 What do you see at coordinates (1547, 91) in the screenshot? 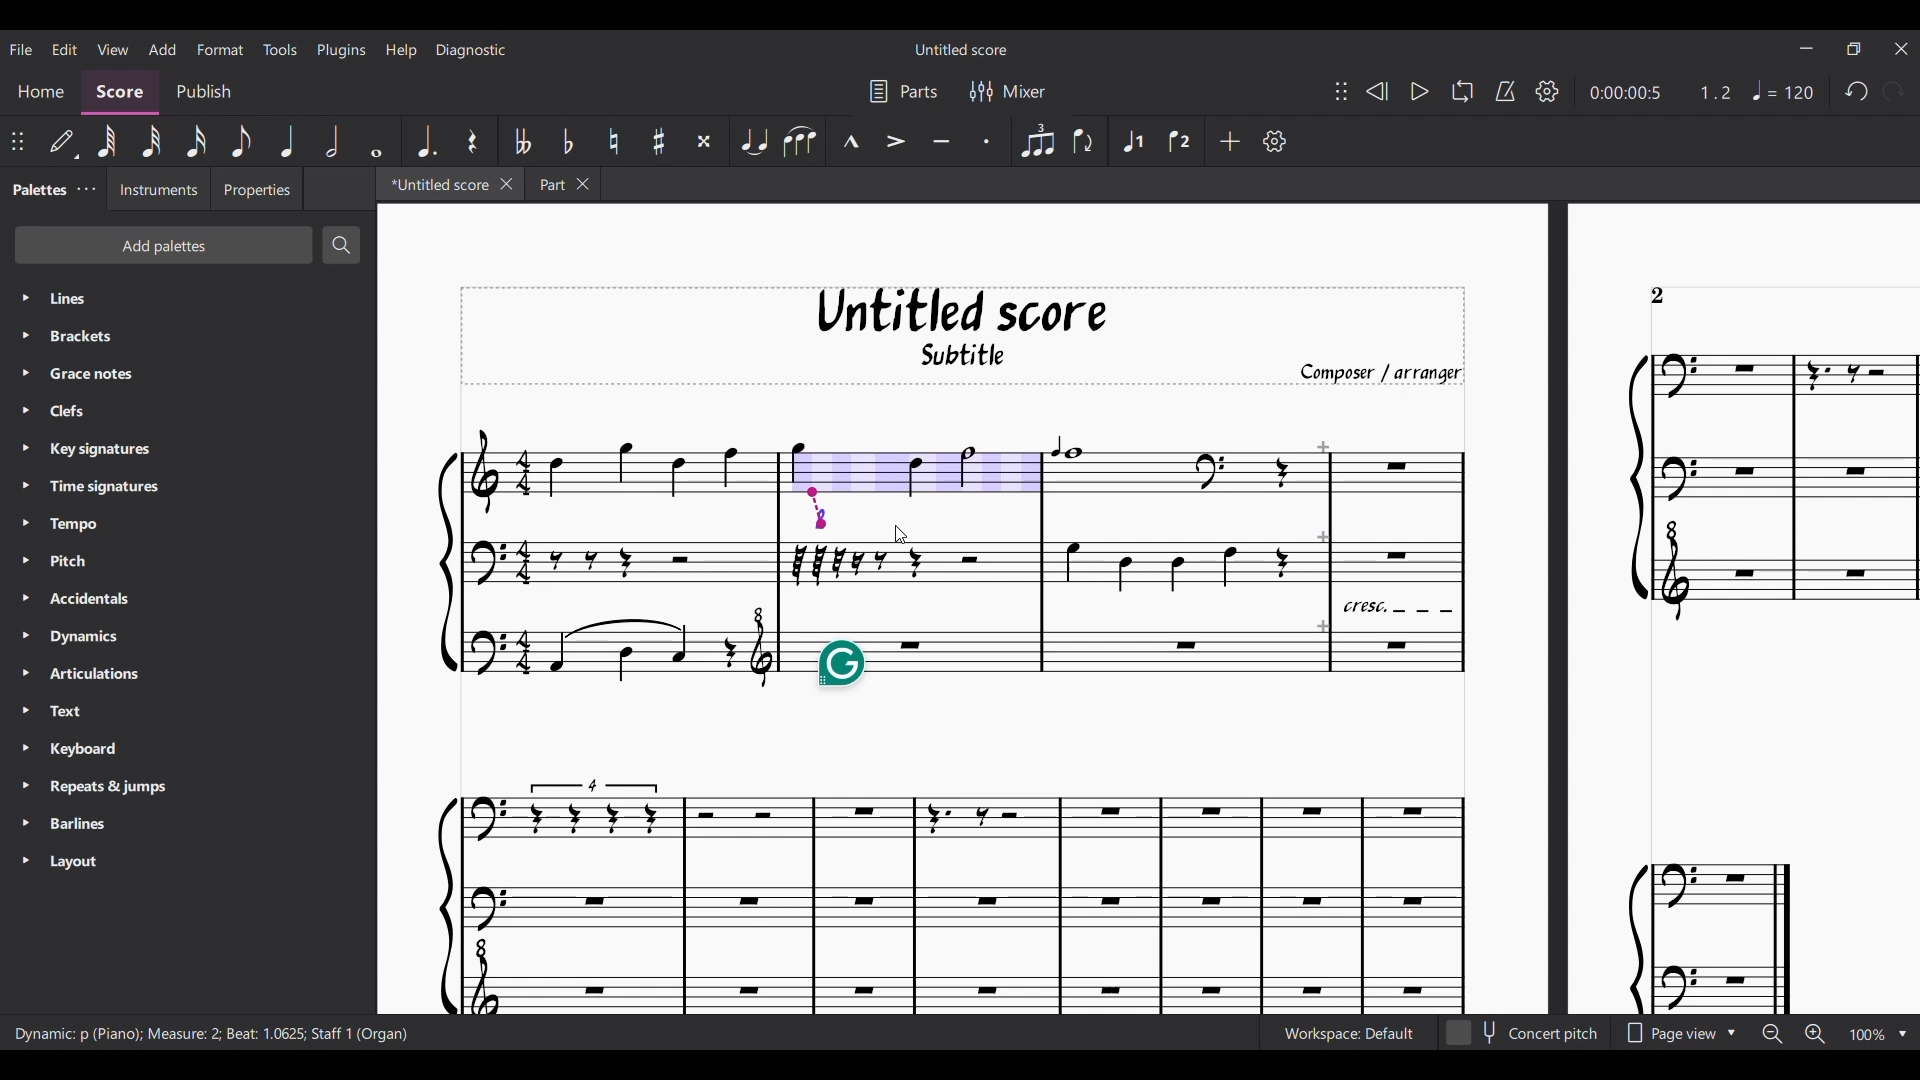
I see `Playback setting` at bounding box center [1547, 91].